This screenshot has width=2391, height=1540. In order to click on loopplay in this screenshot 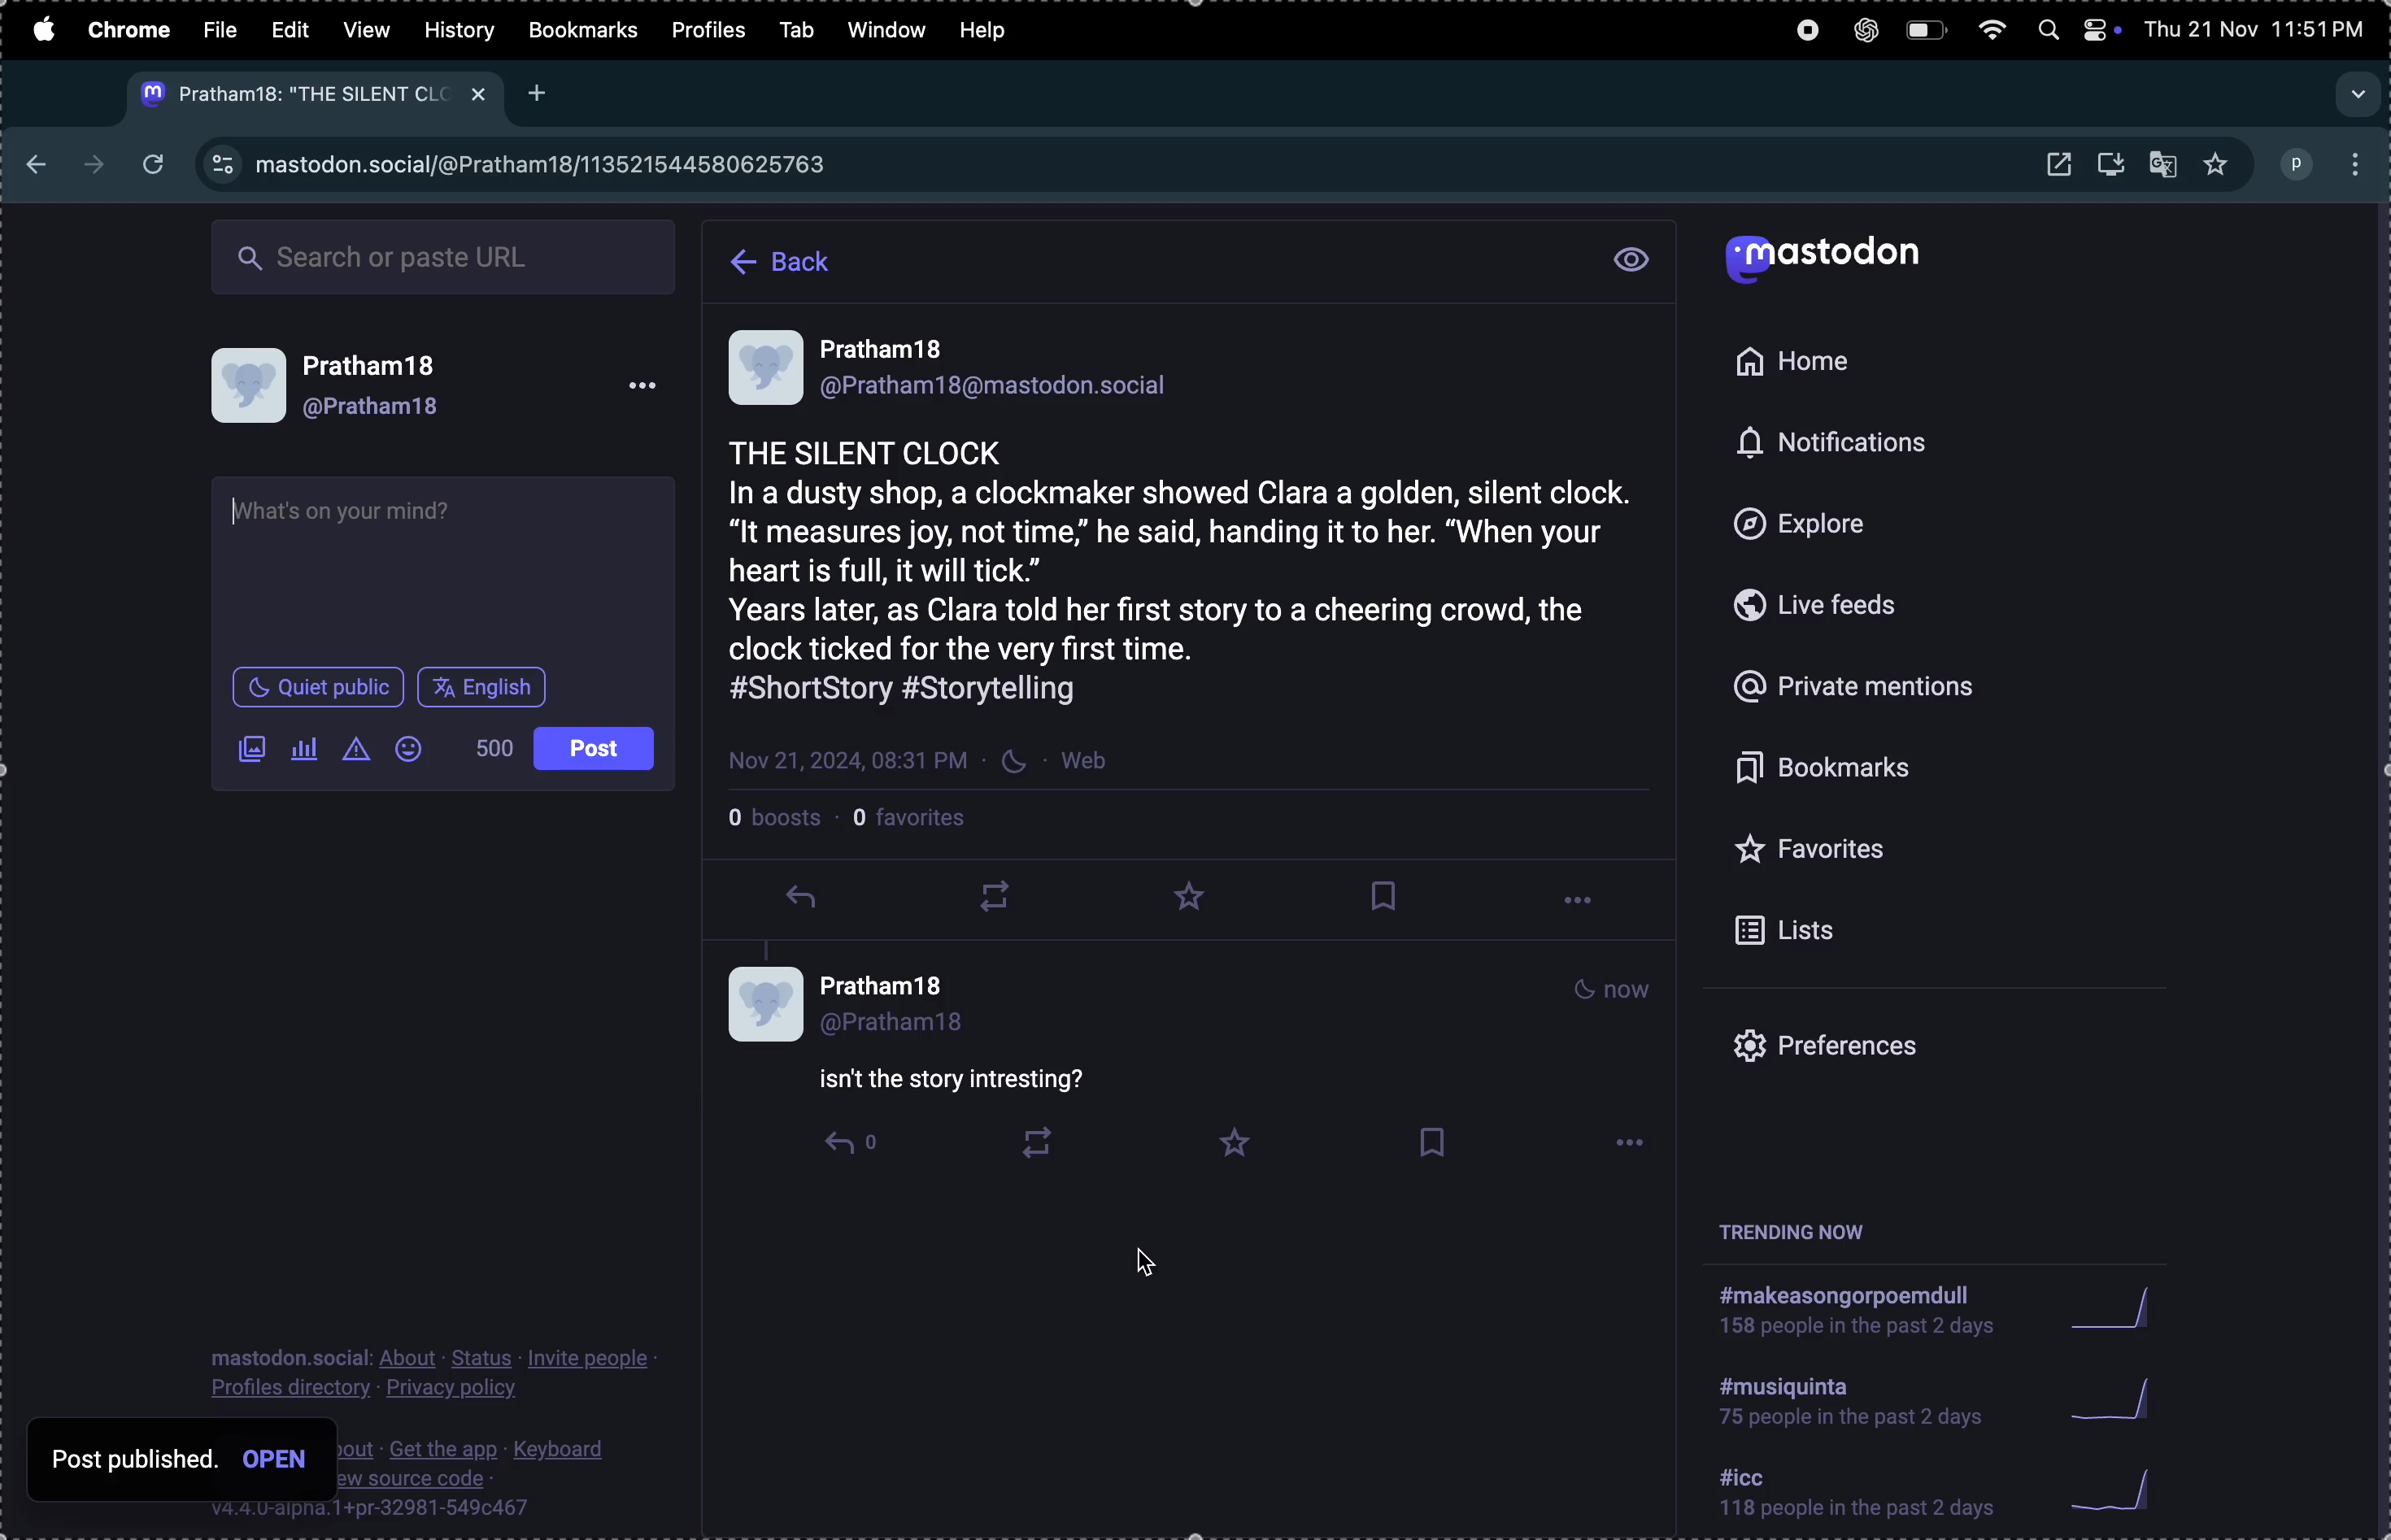, I will do `click(990, 896)`.